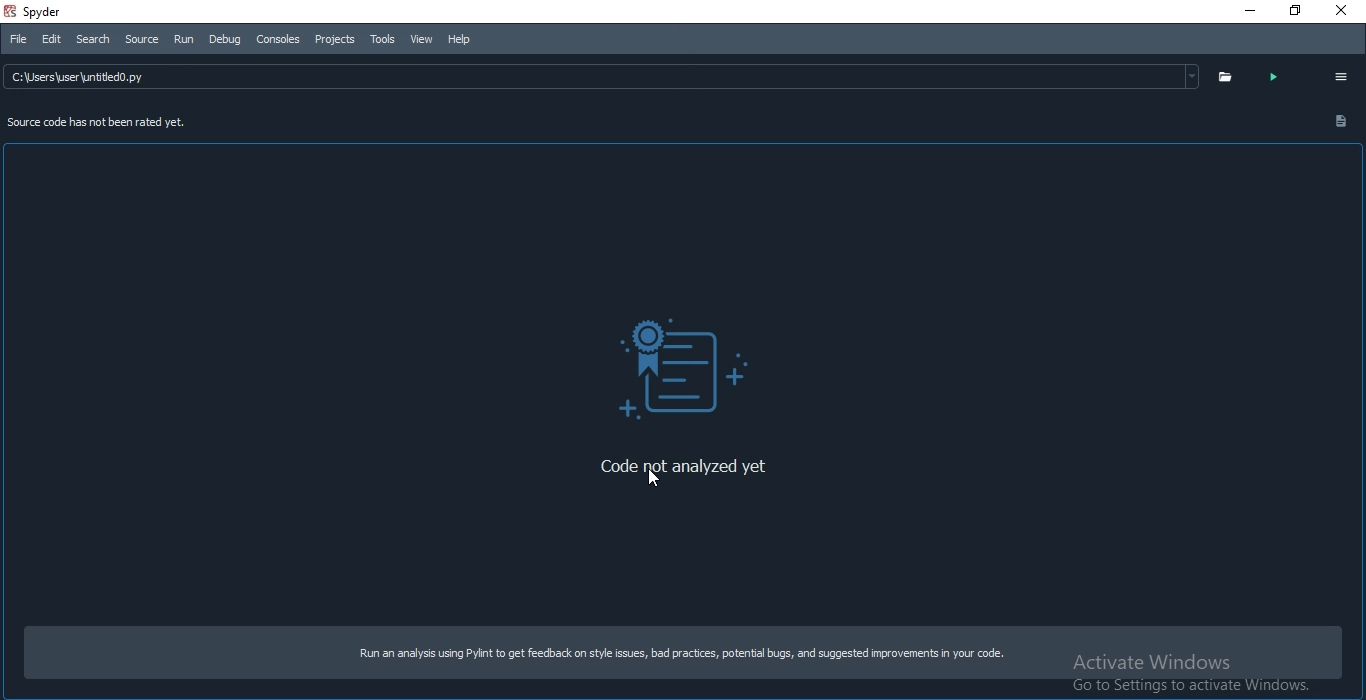 This screenshot has width=1366, height=700. What do you see at coordinates (1247, 11) in the screenshot?
I see `Minimise` at bounding box center [1247, 11].